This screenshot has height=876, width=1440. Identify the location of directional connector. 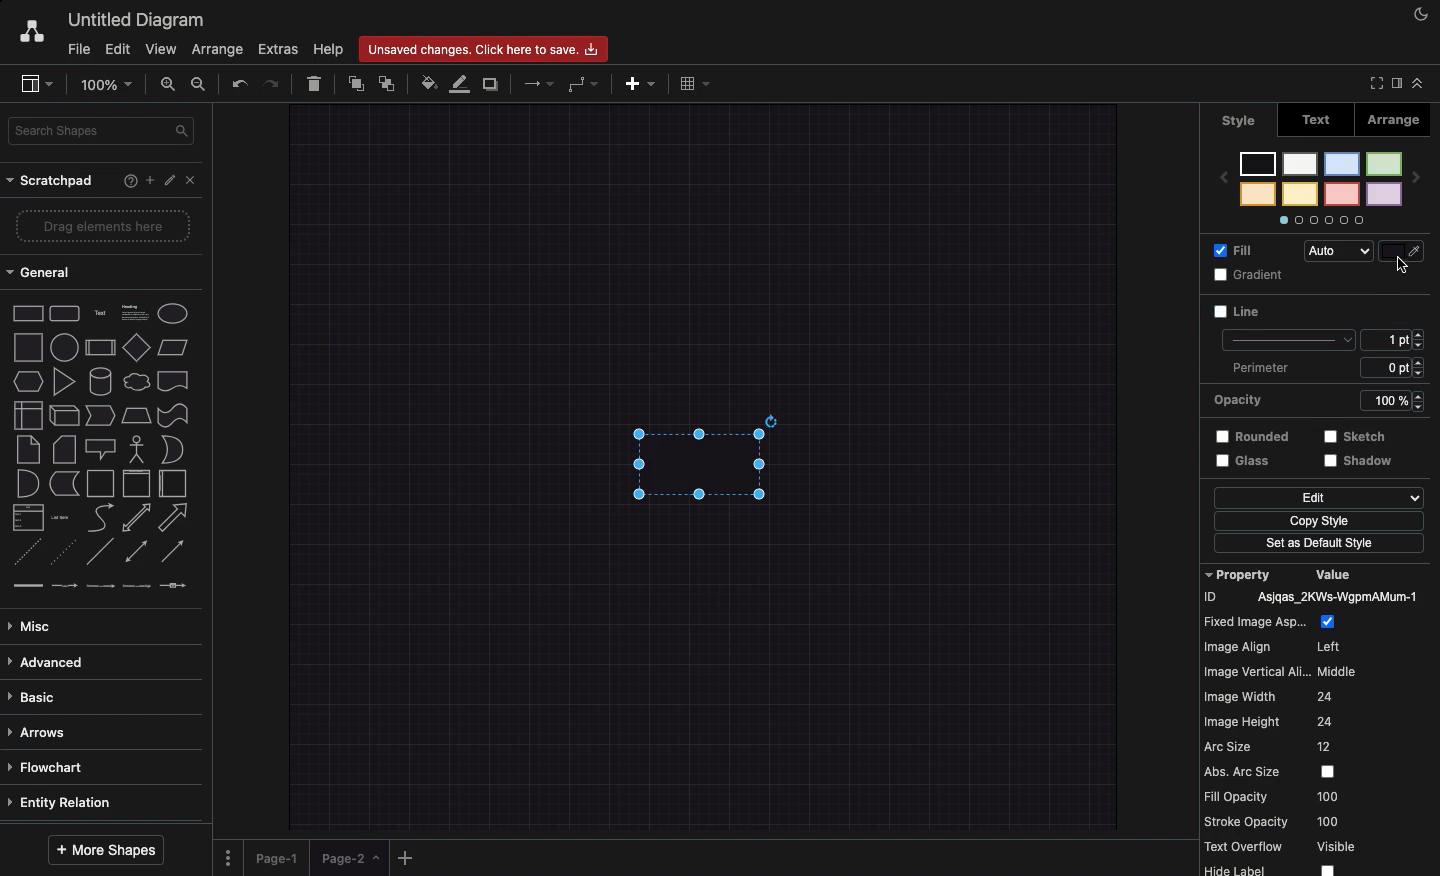
(175, 553).